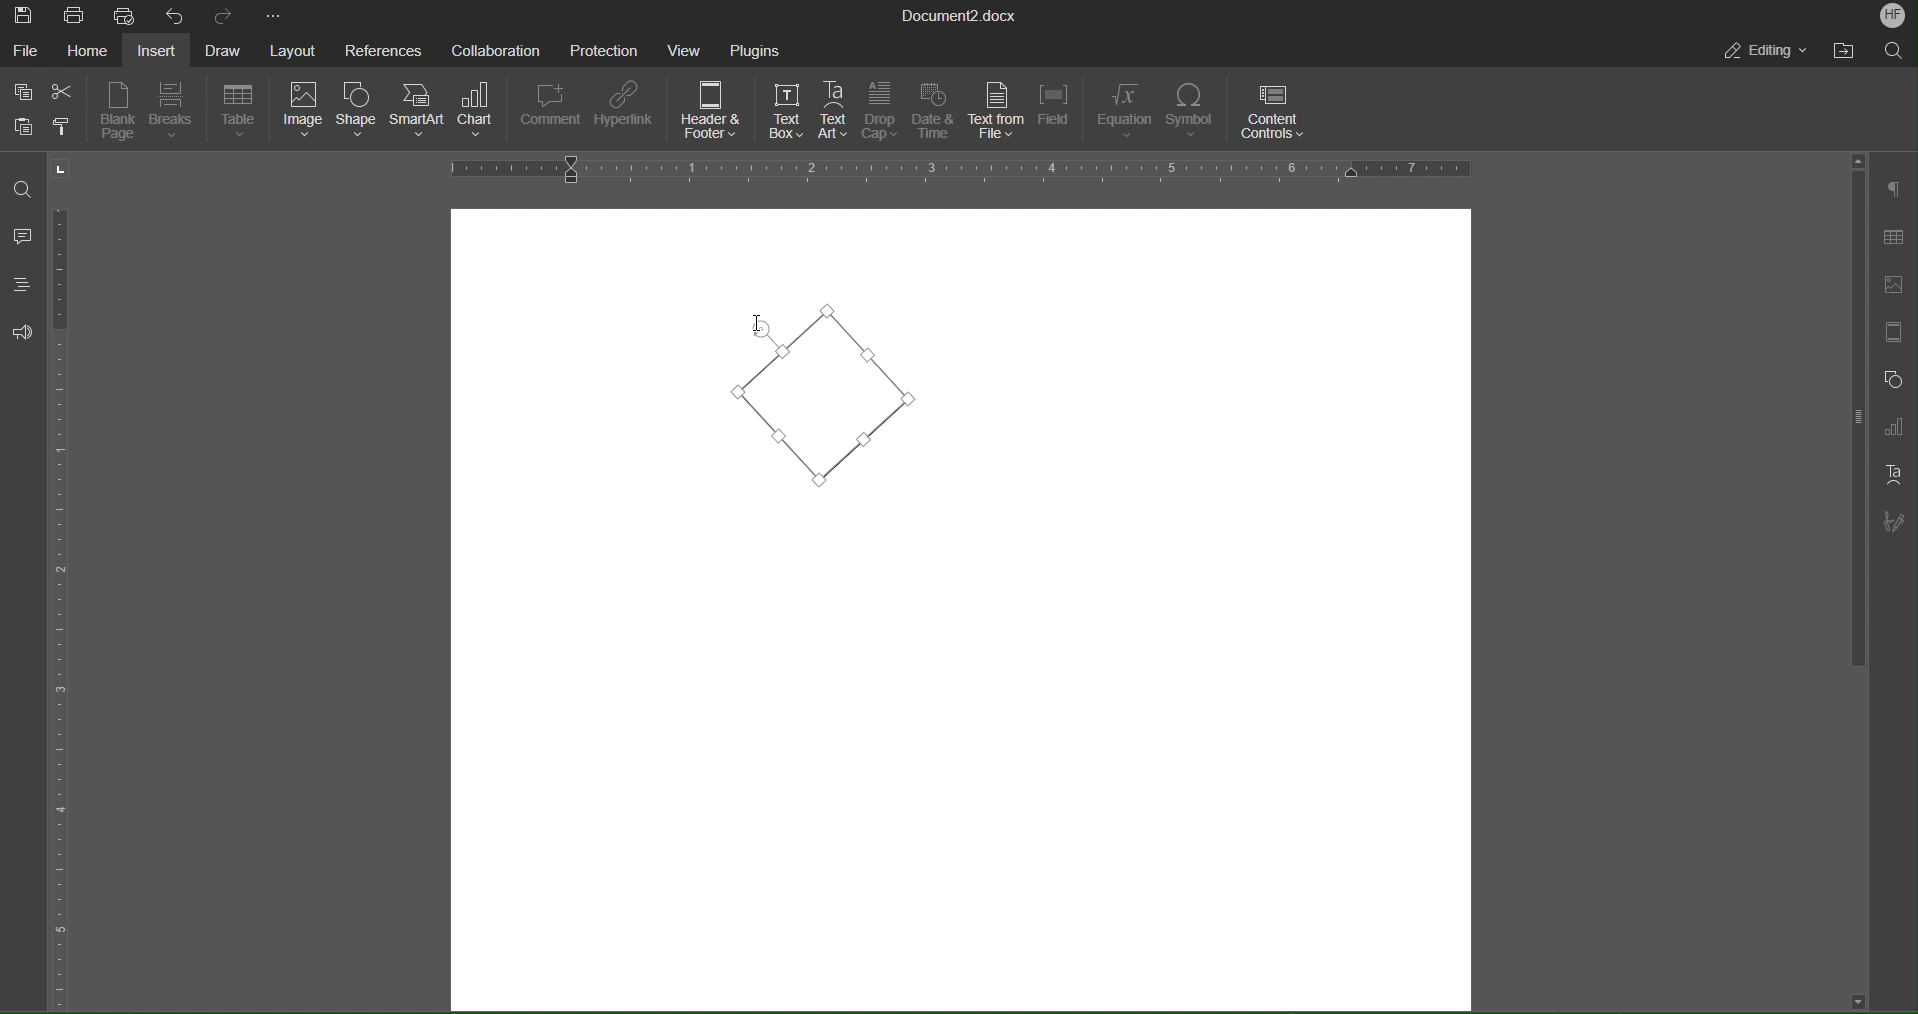 This screenshot has height=1014, width=1918. What do you see at coordinates (302, 113) in the screenshot?
I see `Image` at bounding box center [302, 113].